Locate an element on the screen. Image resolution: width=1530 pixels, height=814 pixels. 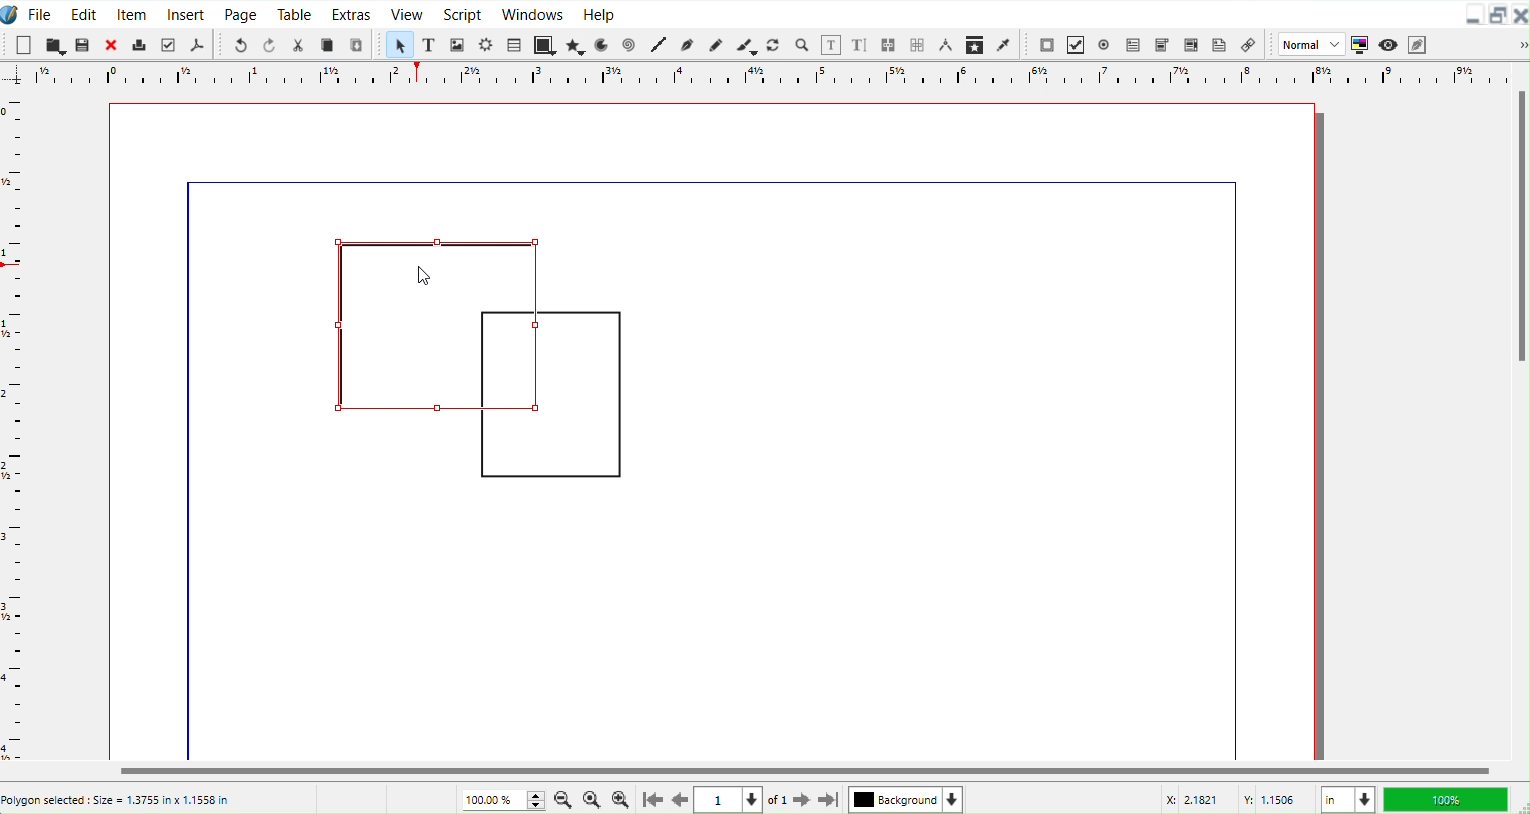
100 %  is located at coordinates (1449, 799).